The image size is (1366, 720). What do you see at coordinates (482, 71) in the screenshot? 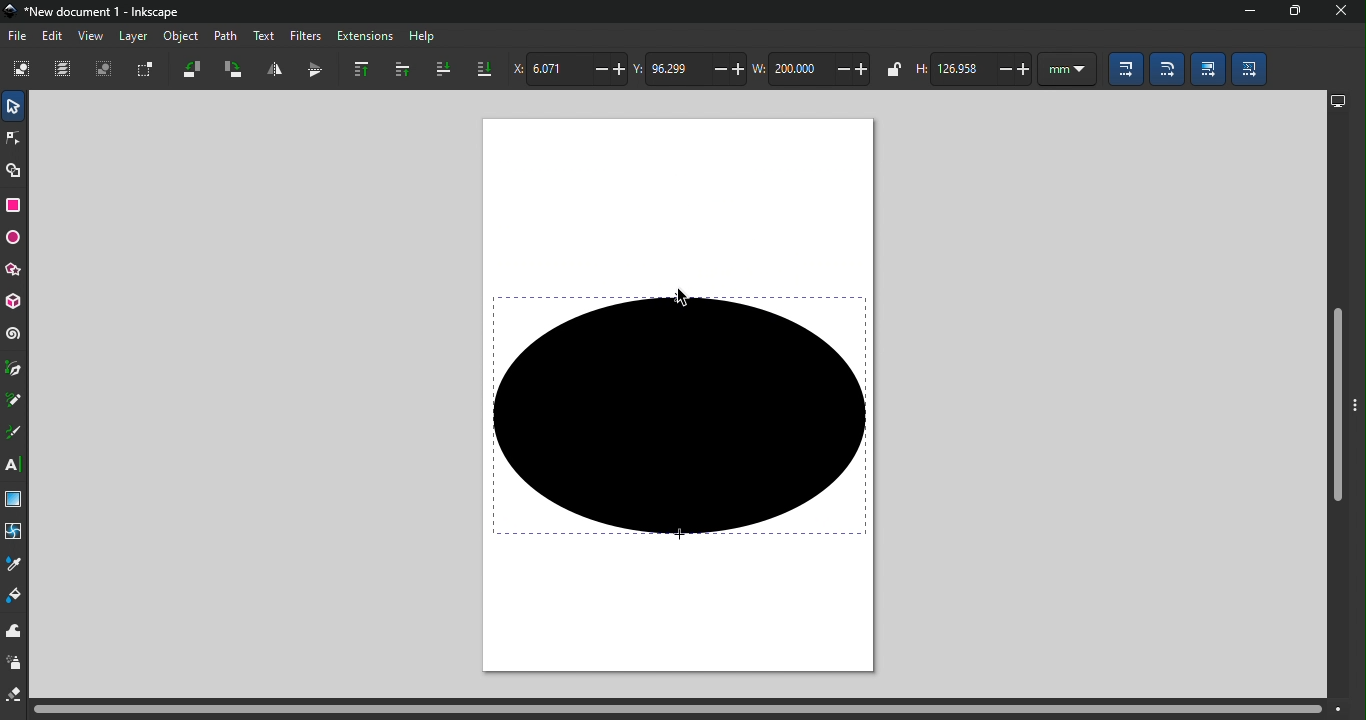
I see `Lower selection to bottom` at bounding box center [482, 71].